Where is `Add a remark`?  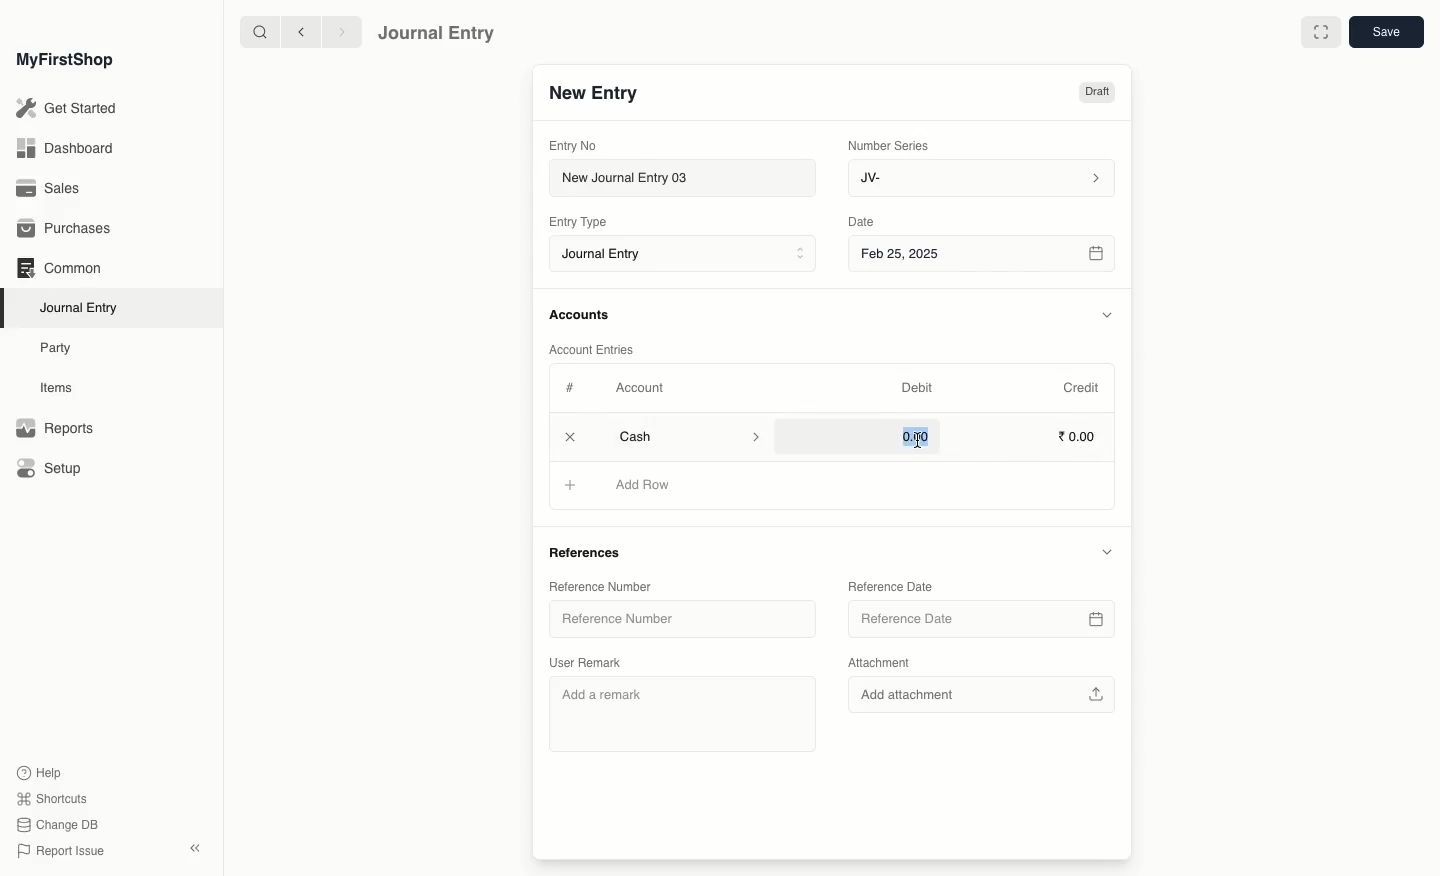
Add a remark is located at coordinates (682, 713).